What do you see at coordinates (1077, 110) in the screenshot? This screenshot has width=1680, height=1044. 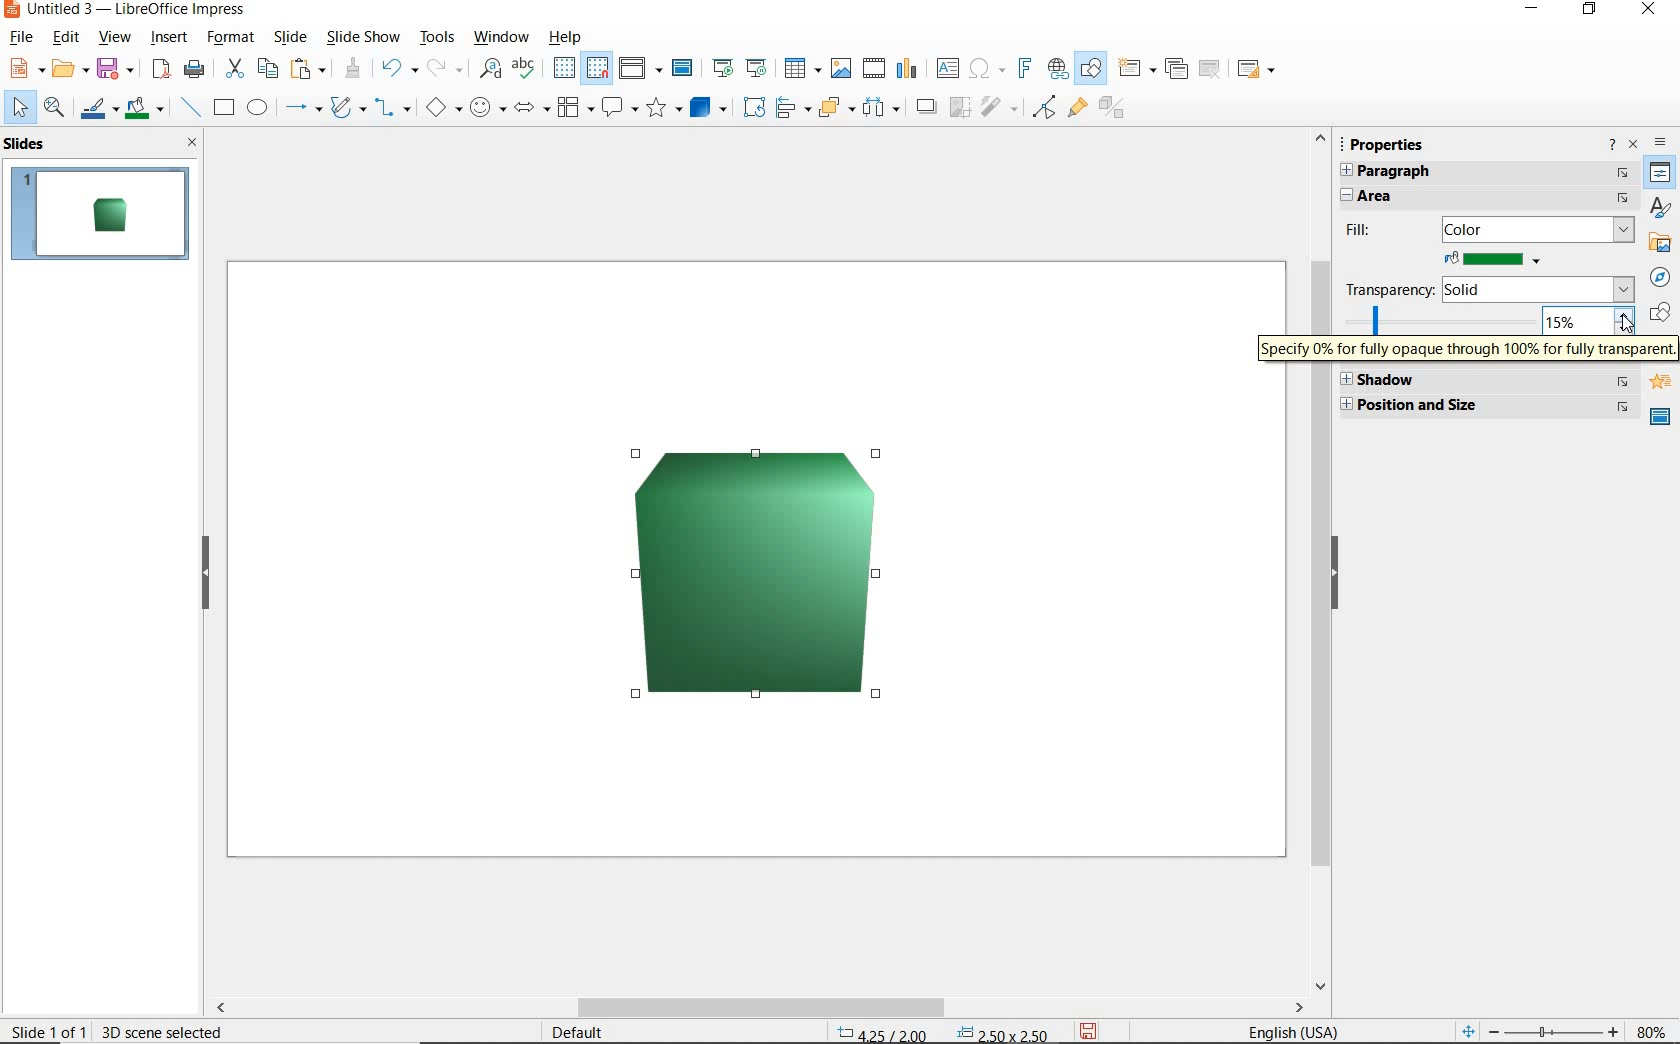 I see `SHOW GLUEPOINT FUNCTIONS` at bounding box center [1077, 110].